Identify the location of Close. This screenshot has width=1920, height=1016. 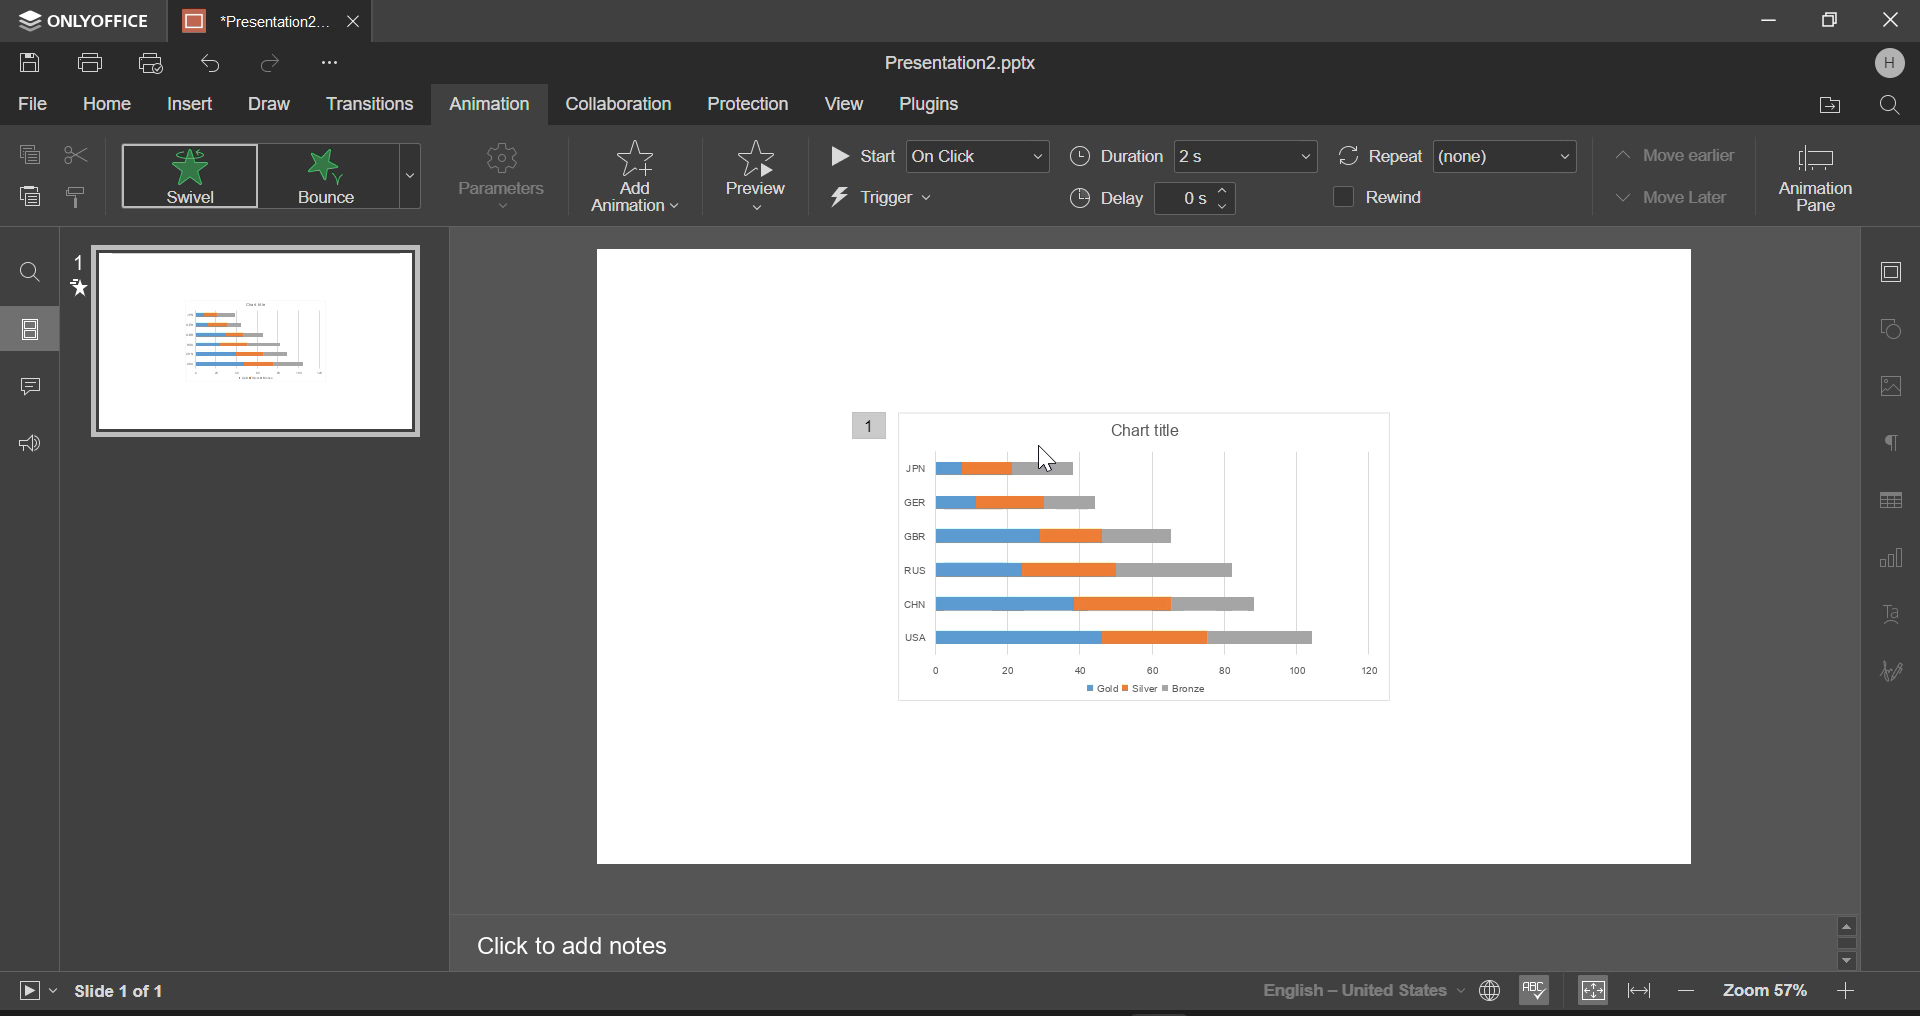
(1890, 22).